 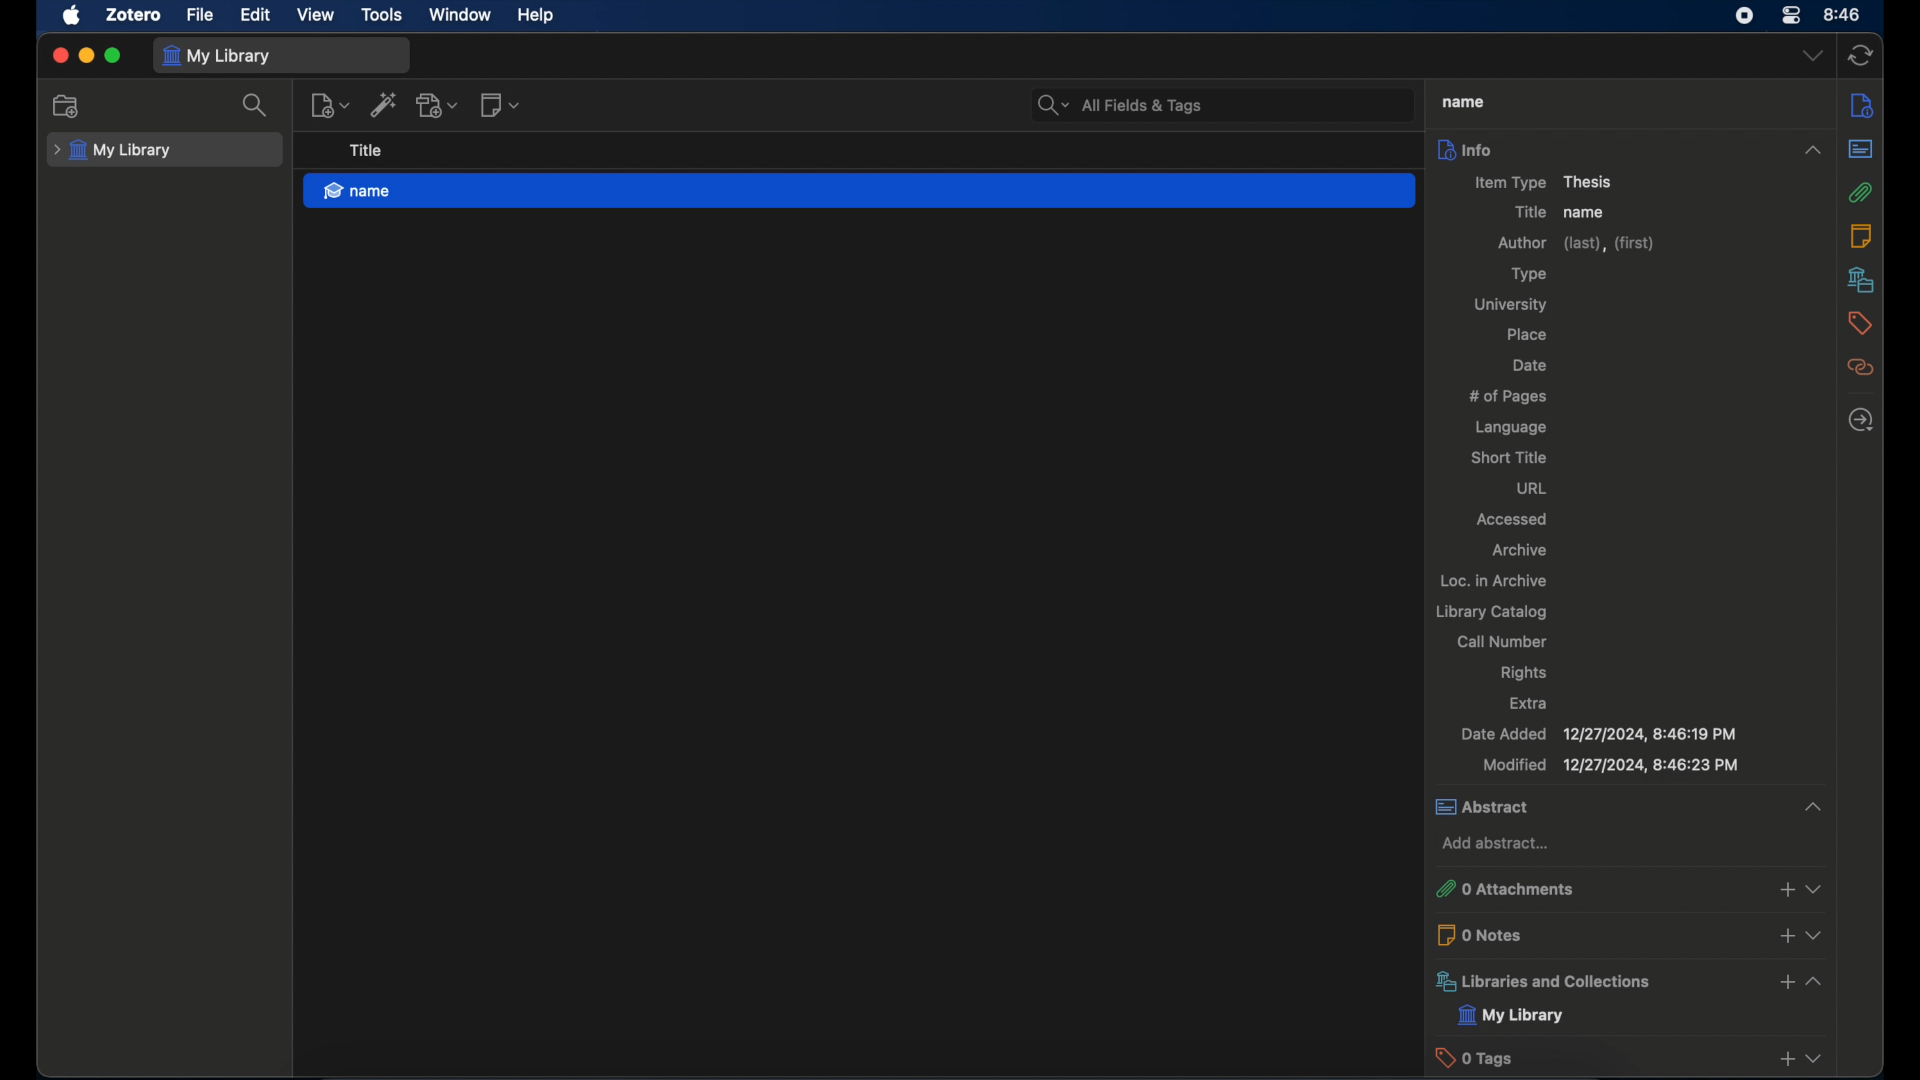 I want to click on locate, so click(x=1860, y=421).